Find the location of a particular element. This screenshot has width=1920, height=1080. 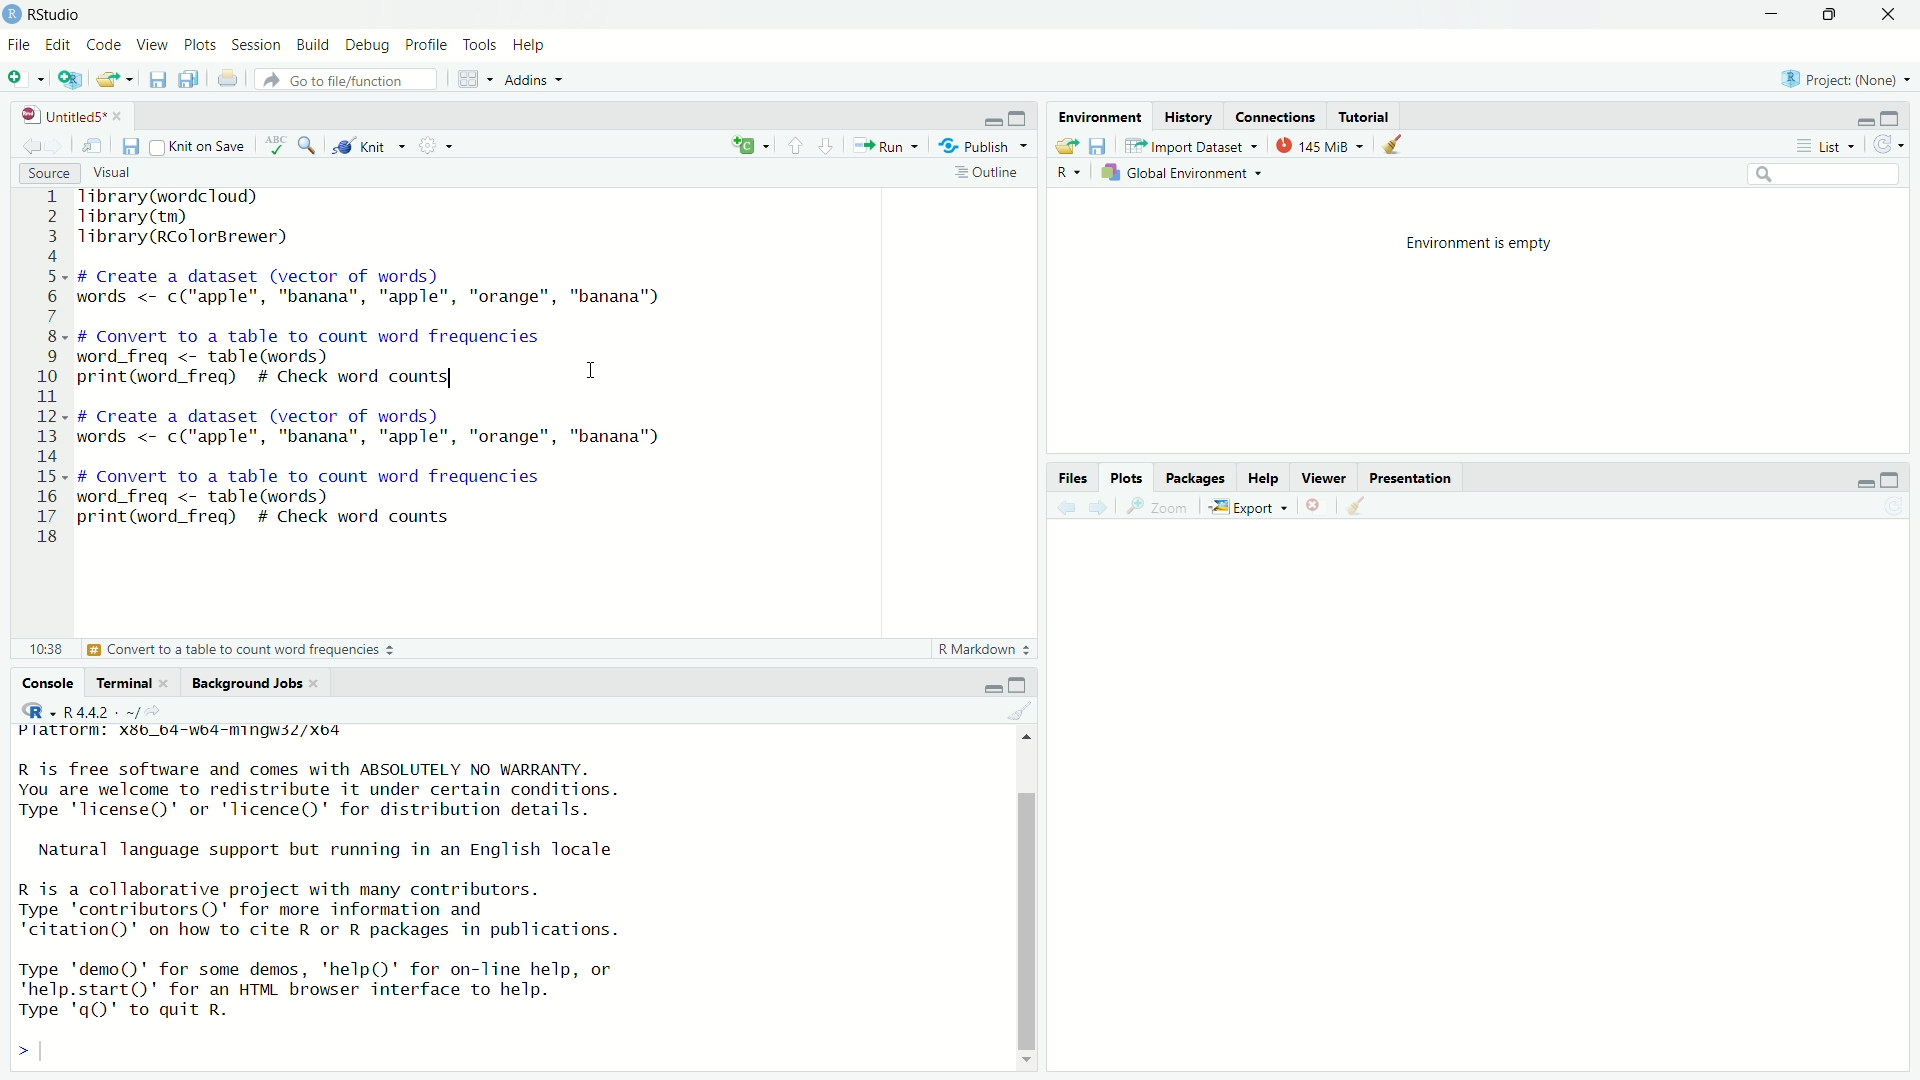

Untitled is located at coordinates (74, 116).